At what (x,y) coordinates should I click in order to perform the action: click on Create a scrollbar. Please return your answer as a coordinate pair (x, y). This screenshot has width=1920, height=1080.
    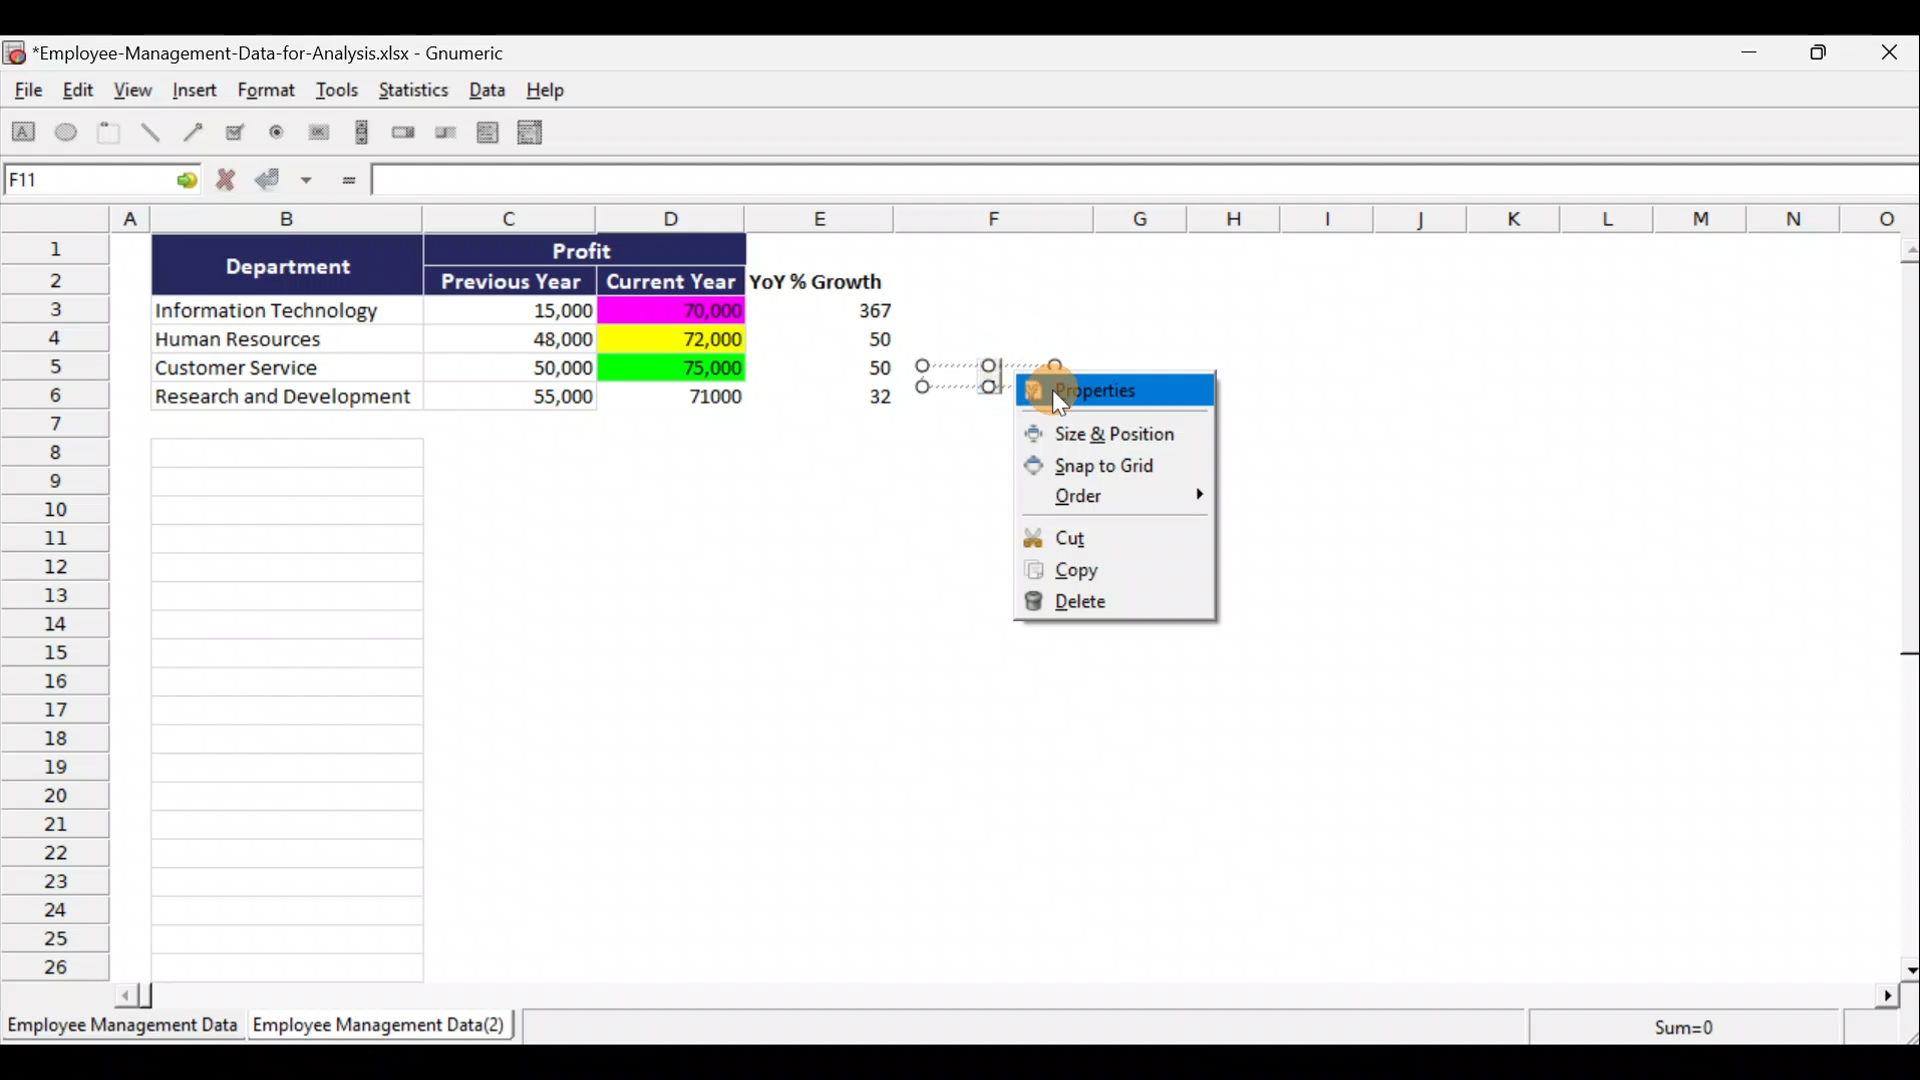
    Looking at the image, I should click on (359, 136).